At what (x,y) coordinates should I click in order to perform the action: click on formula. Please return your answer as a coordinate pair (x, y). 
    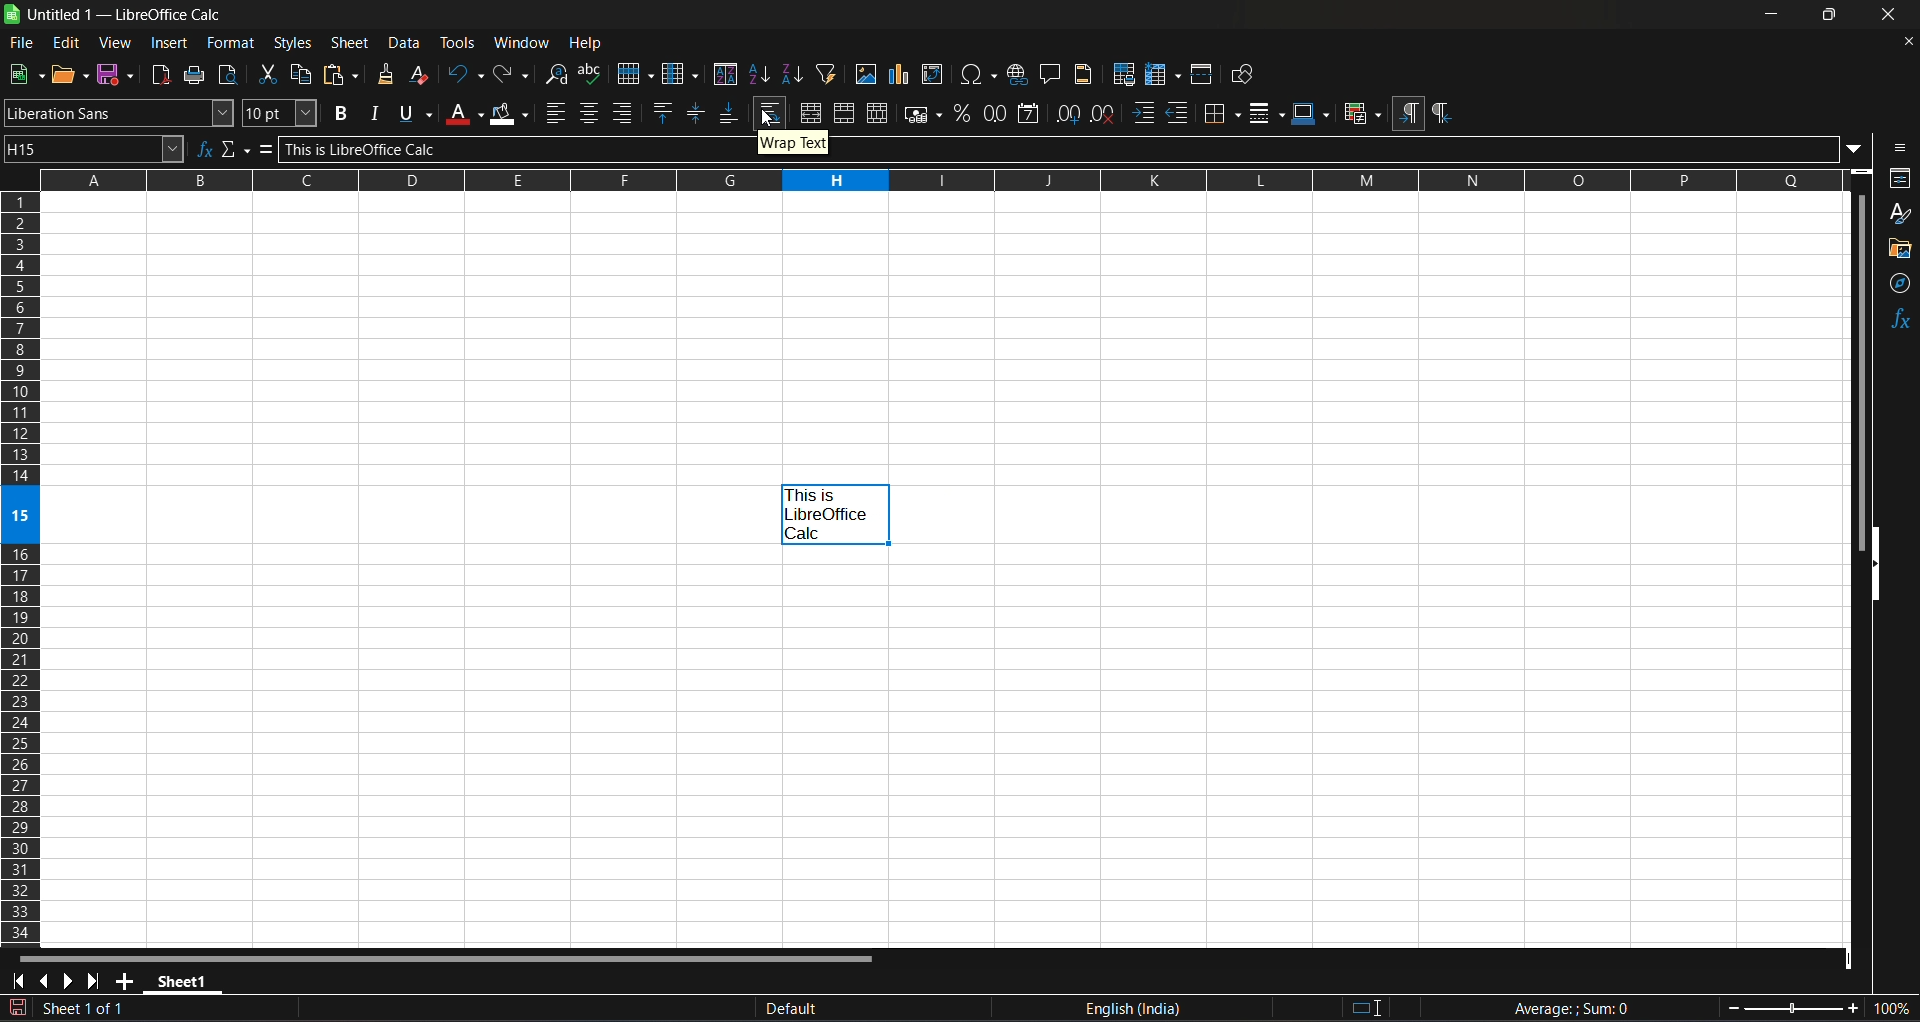
    Looking at the image, I should click on (262, 150).